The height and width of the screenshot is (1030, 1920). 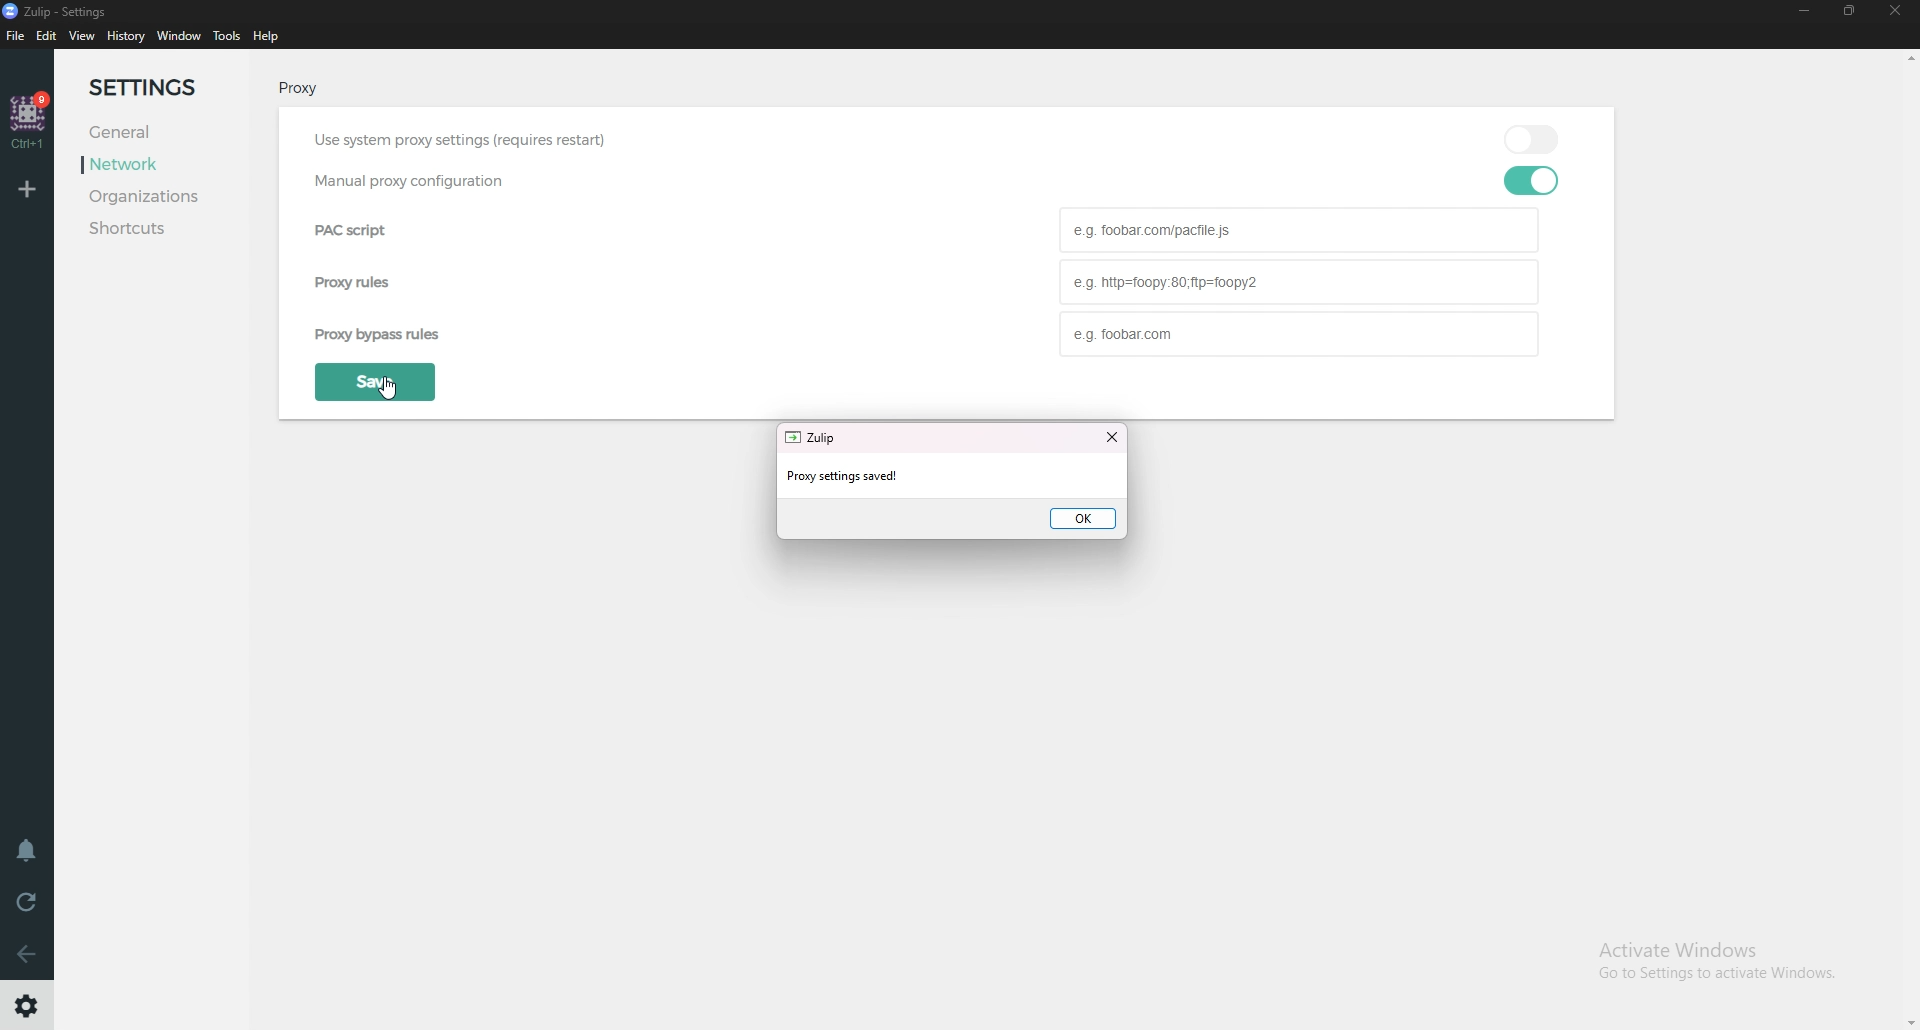 I want to click on Minimize, so click(x=1804, y=12).